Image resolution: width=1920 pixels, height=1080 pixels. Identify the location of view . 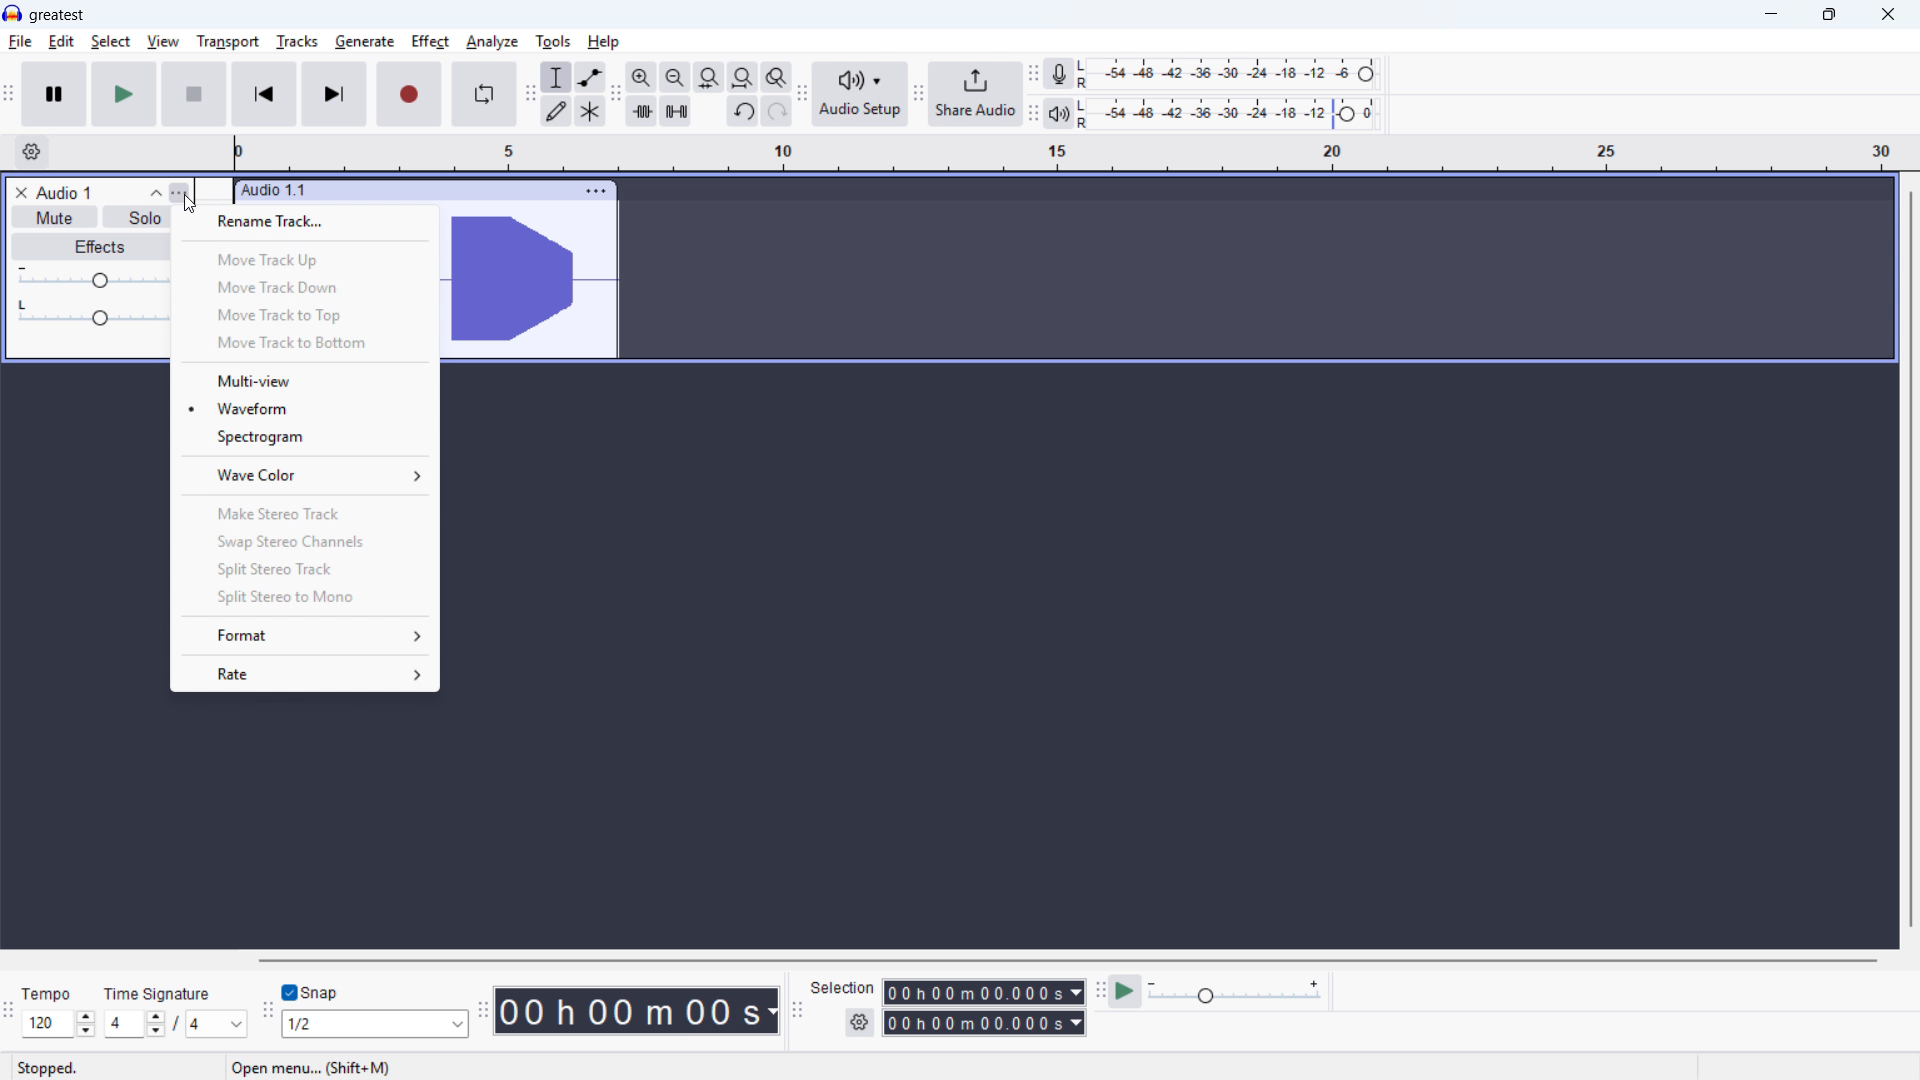
(163, 41).